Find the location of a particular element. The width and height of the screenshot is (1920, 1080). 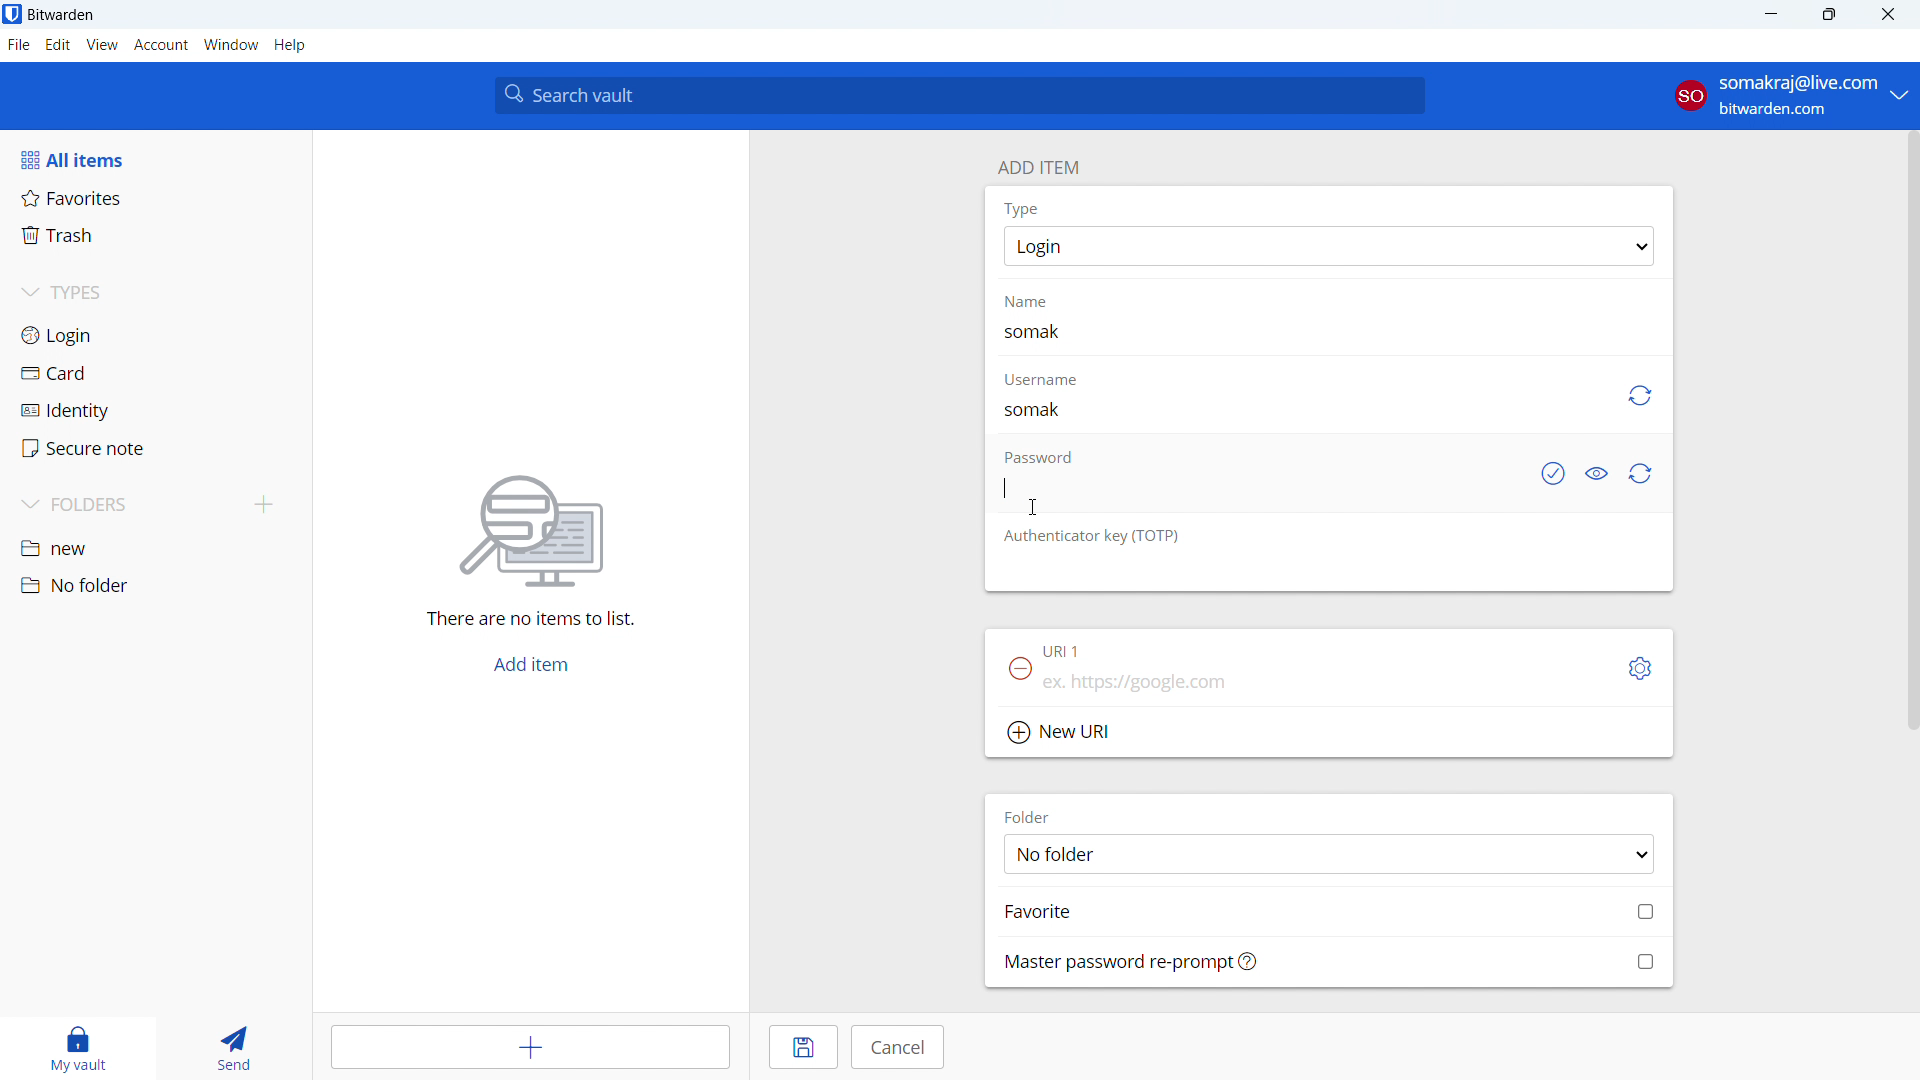

my vault is located at coordinates (73, 1048).